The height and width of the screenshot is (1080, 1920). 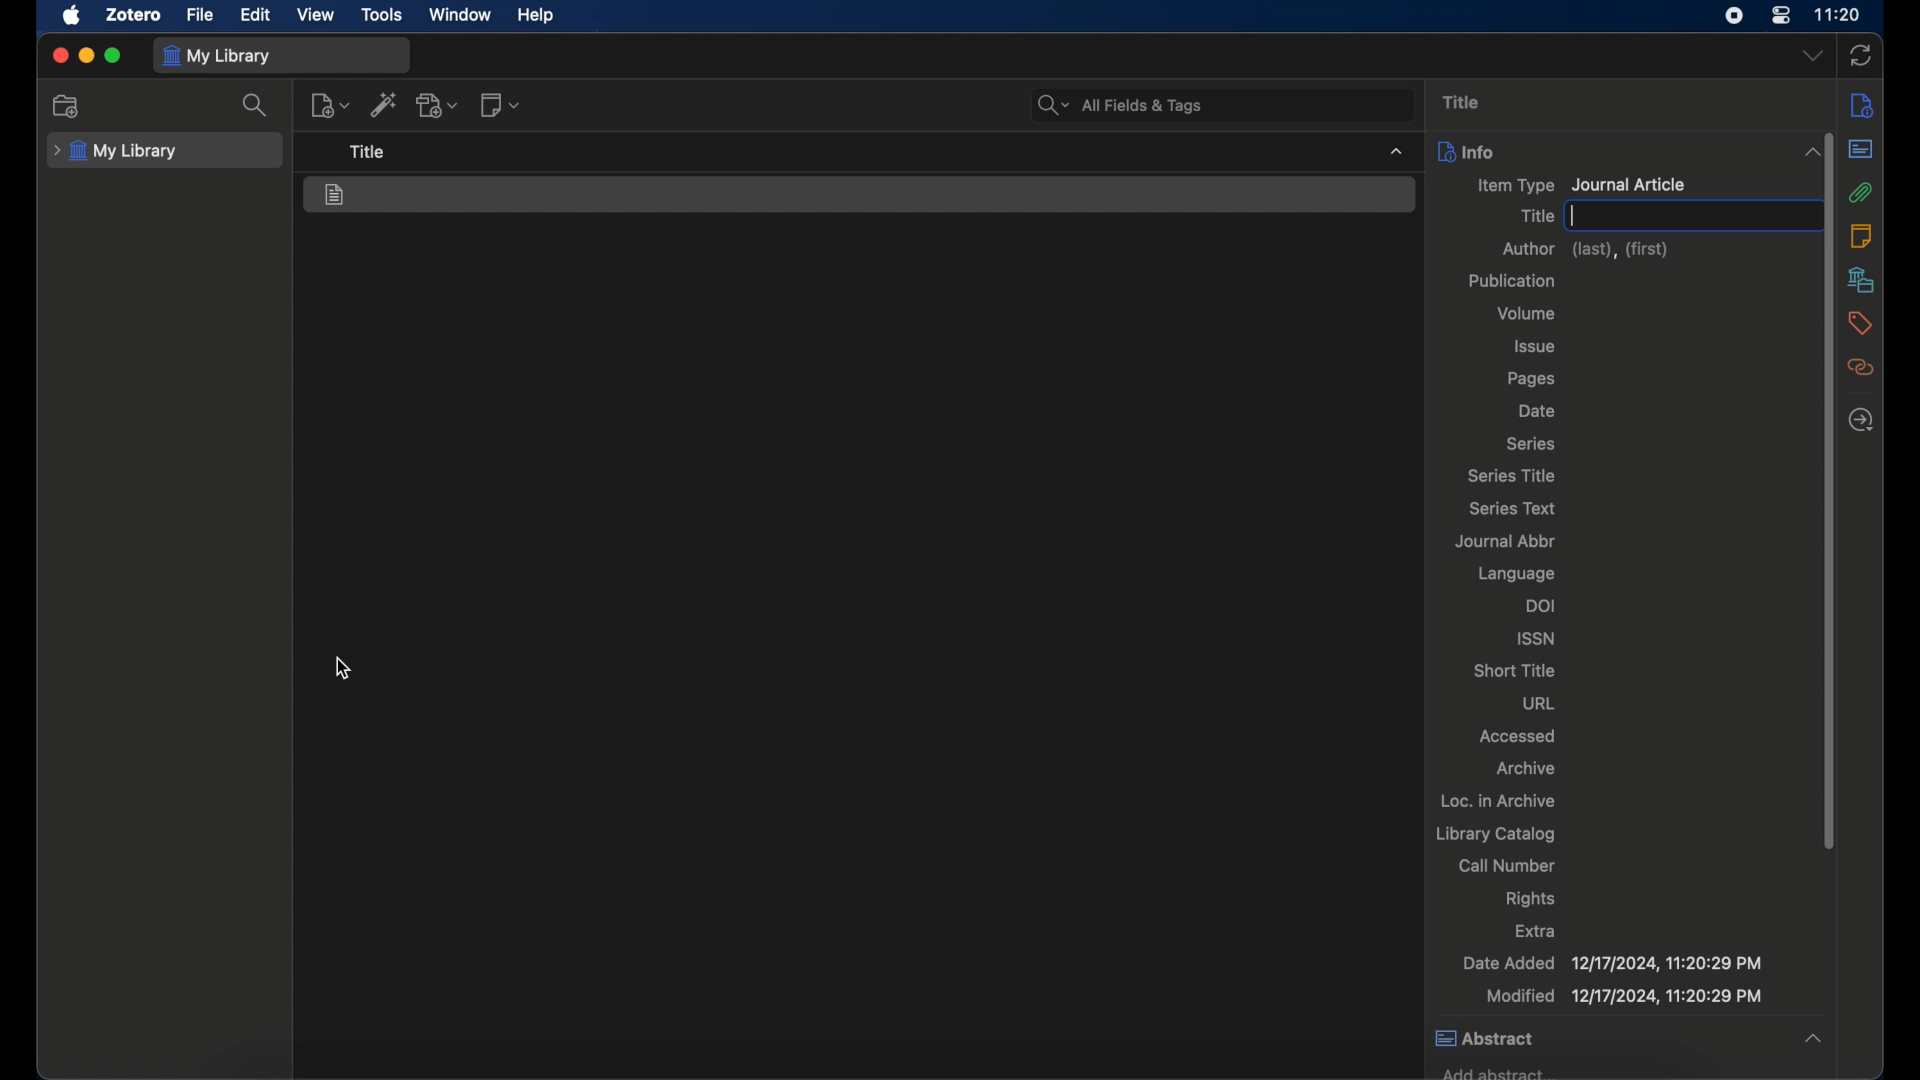 I want to click on loc. in archive, so click(x=1499, y=800).